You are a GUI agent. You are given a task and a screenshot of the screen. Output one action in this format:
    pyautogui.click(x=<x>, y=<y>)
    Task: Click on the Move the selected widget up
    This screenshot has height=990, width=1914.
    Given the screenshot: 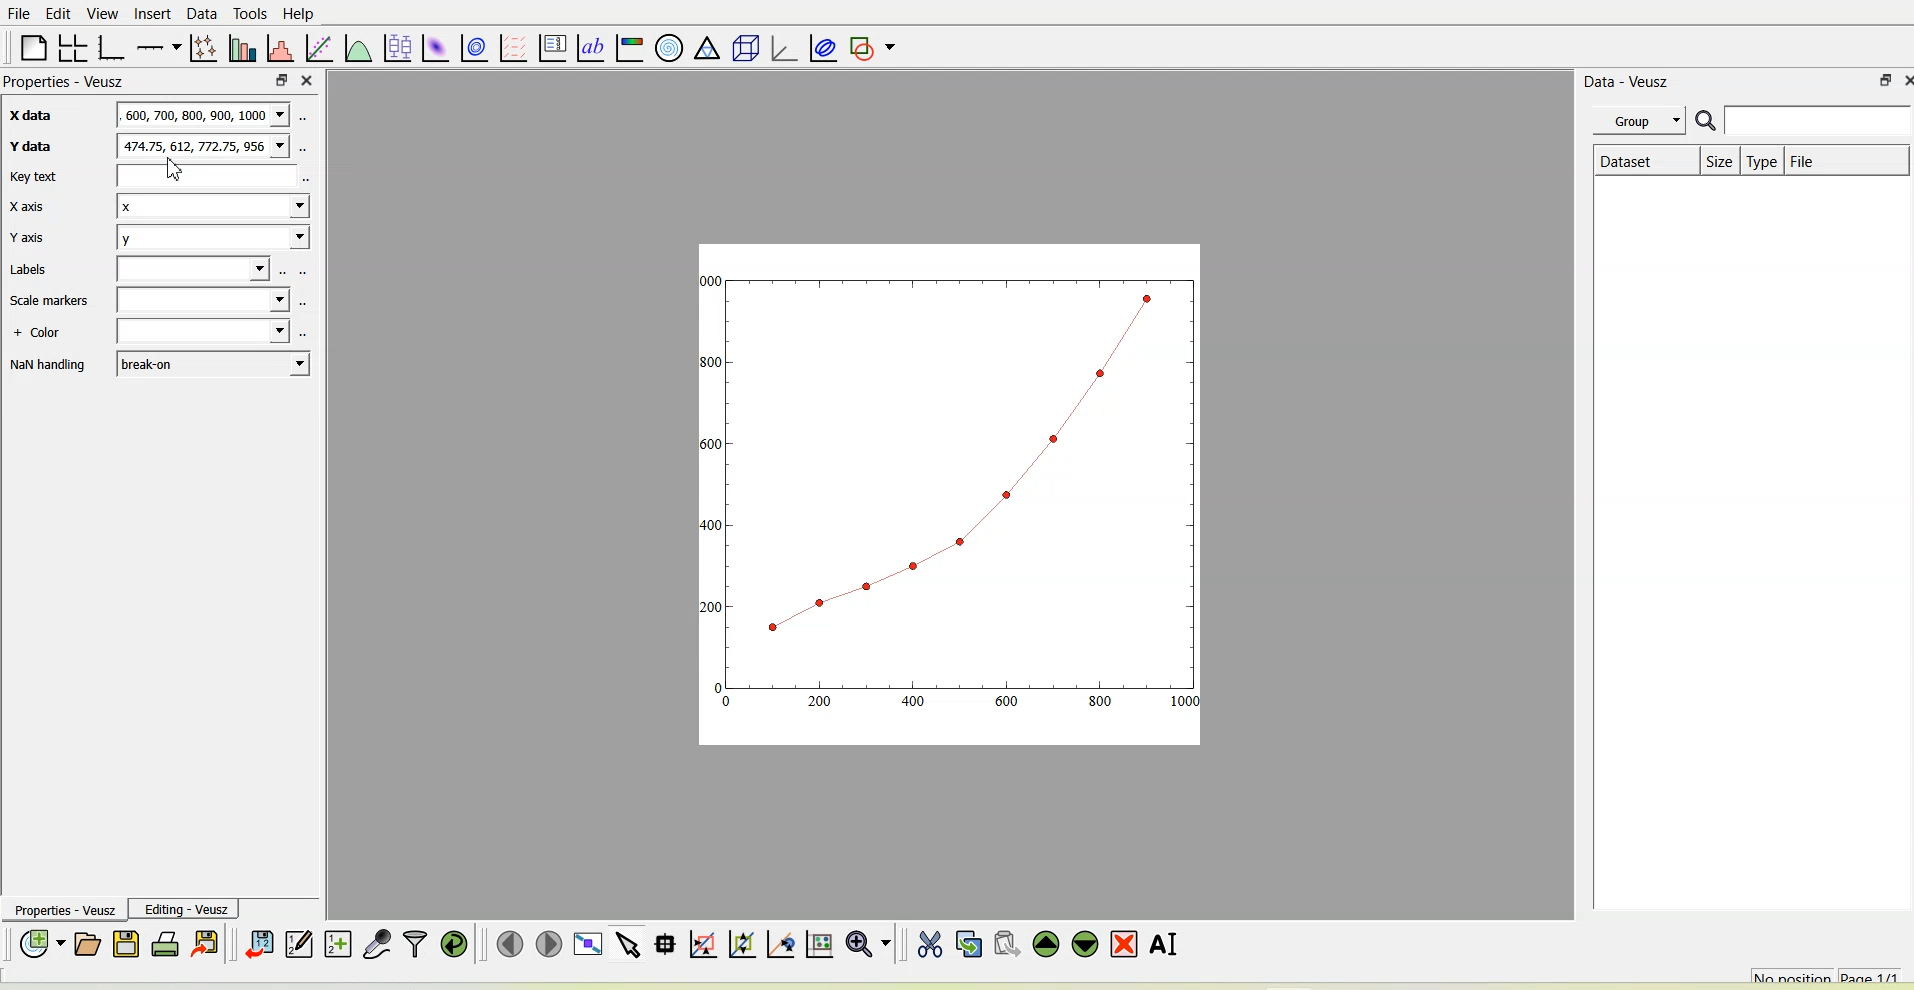 What is the action you would take?
    pyautogui.click(x=1047, y=944)
    